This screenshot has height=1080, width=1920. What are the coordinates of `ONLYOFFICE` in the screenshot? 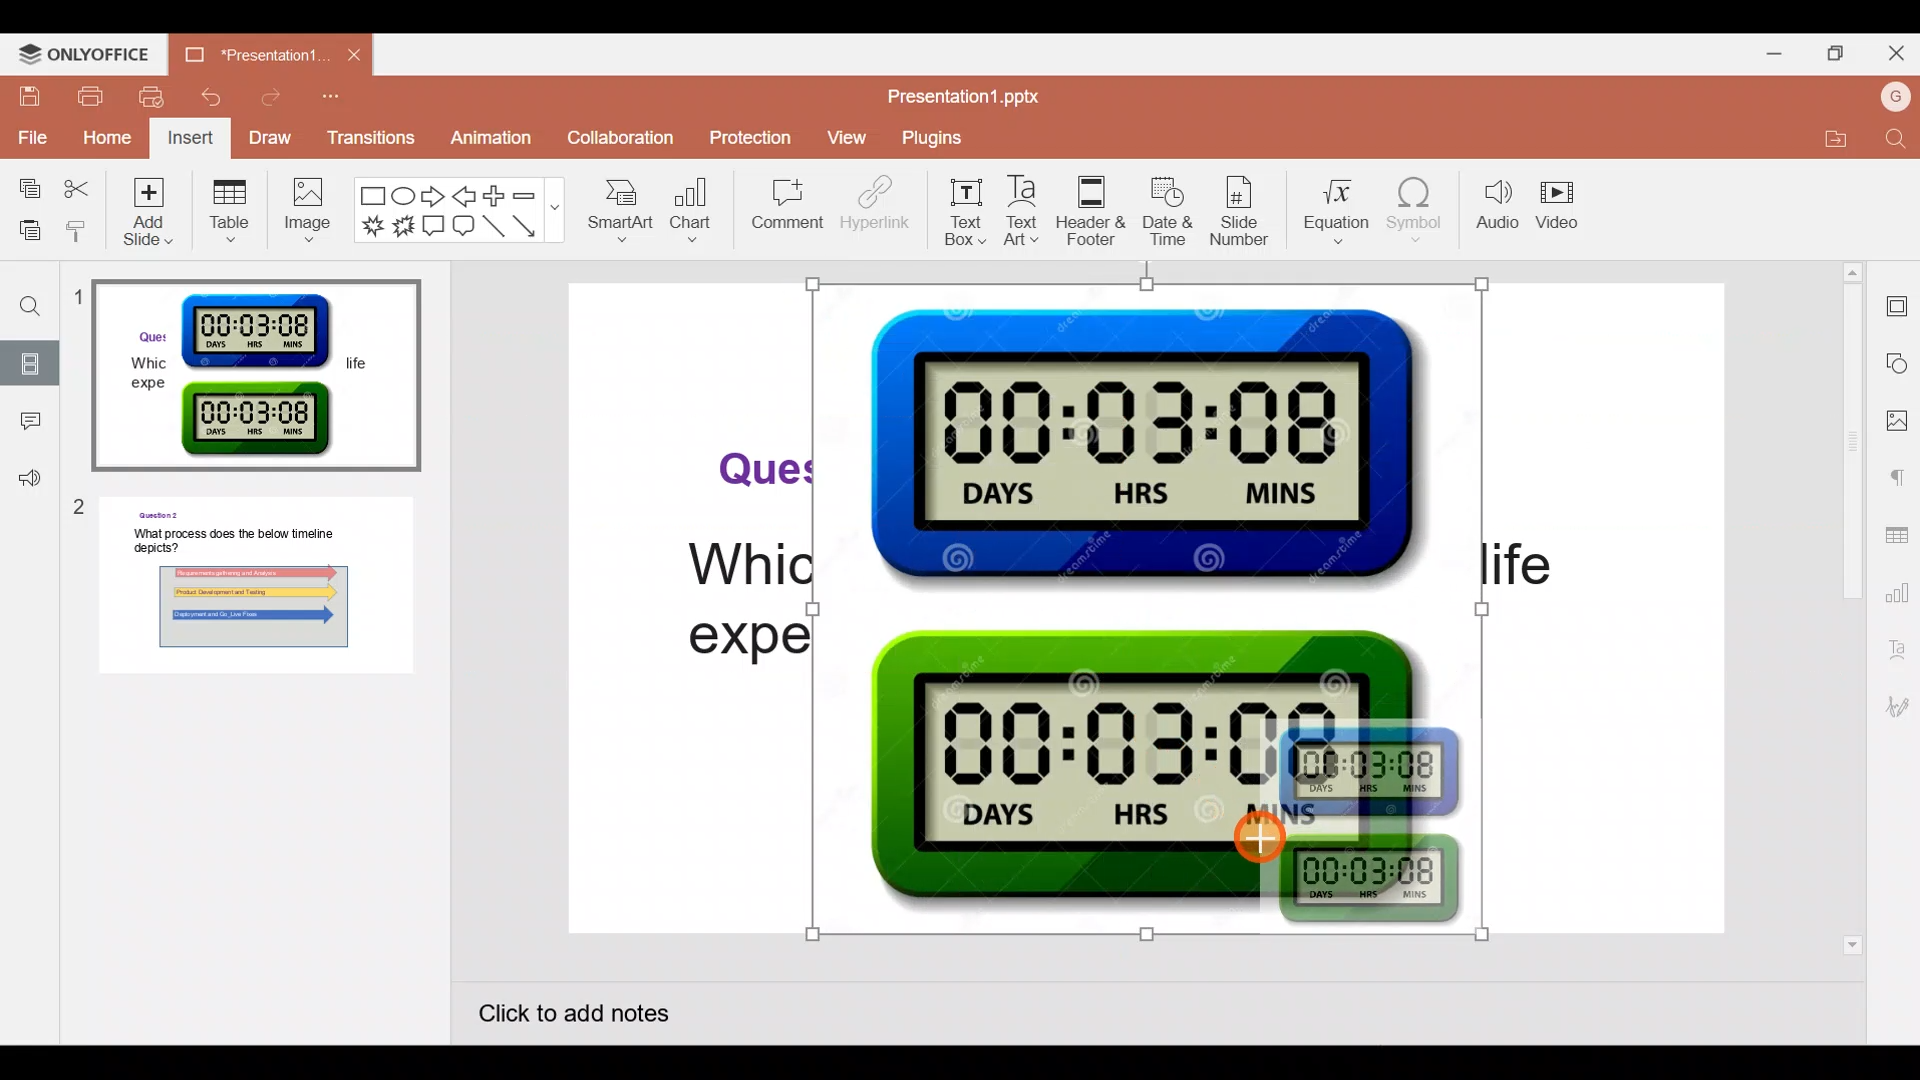 It's located at (95, 55).